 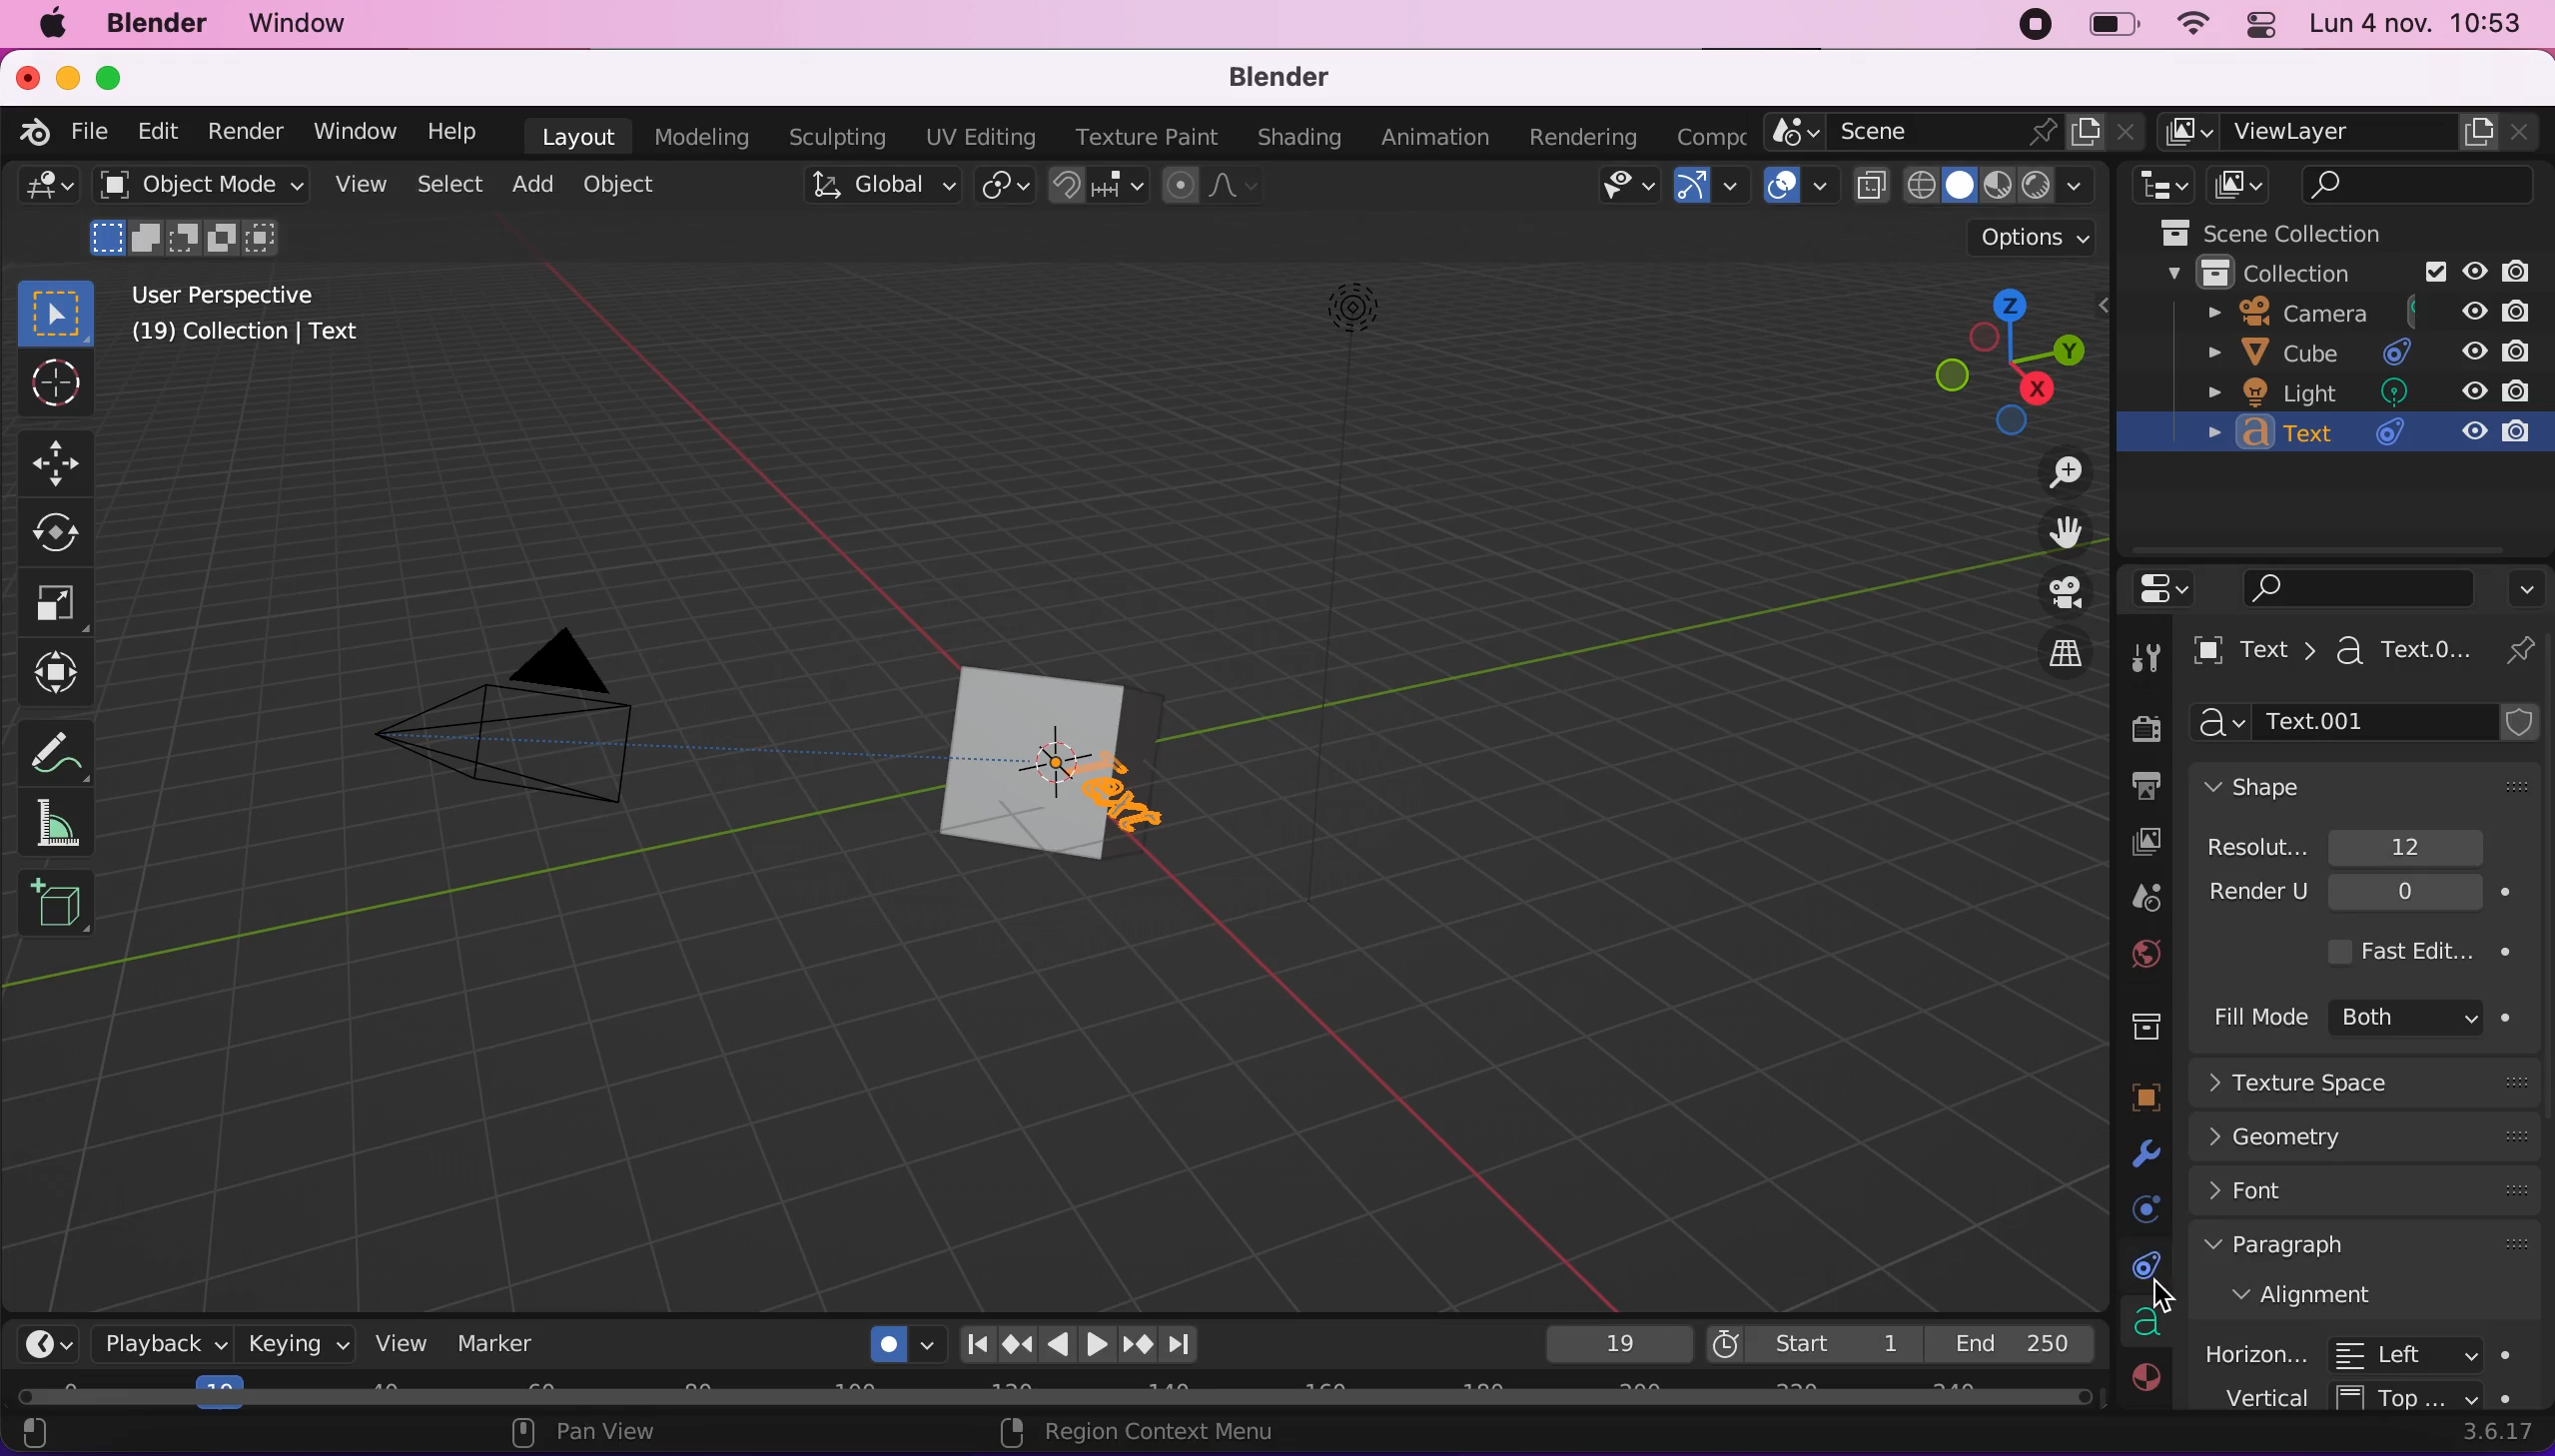 What do you see at coordinates (1810, 1343) in the screenshot?
I see `start 1` at bounding box center [1810, 1343].